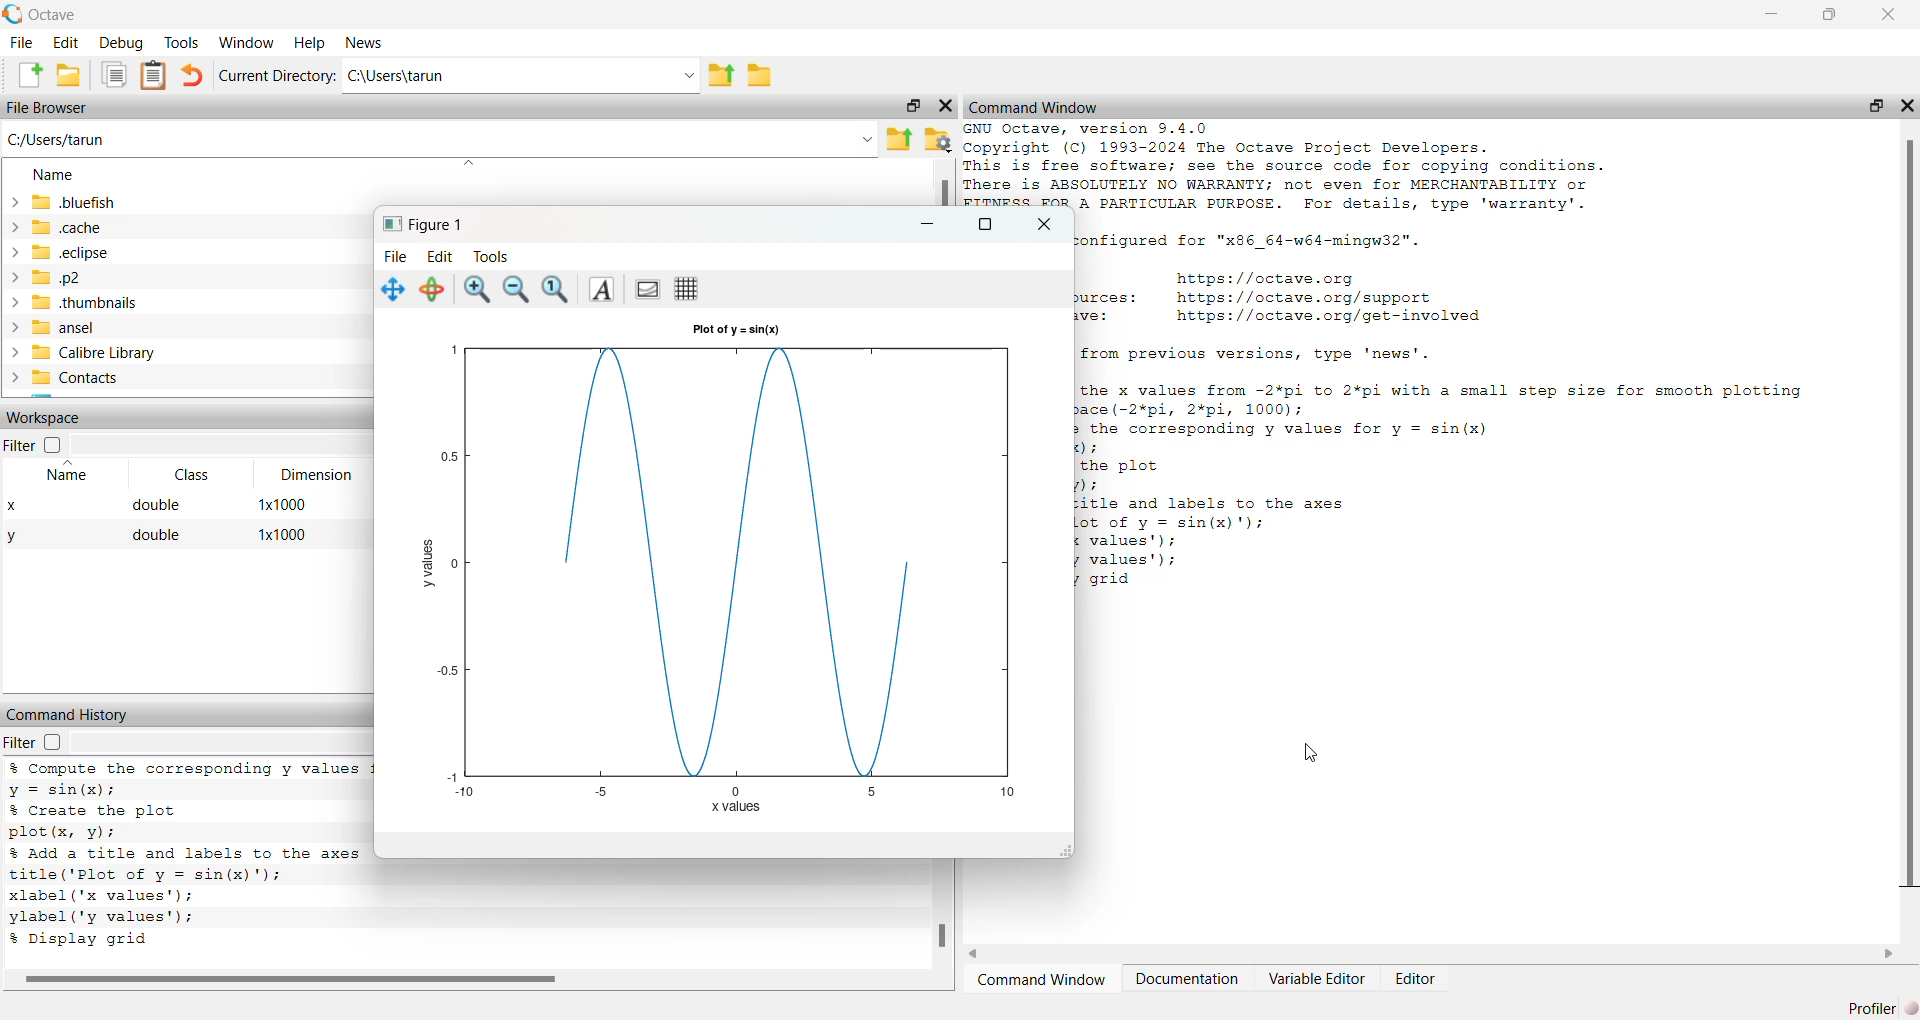 The width and height of the screenshot is (1920, 1020). What do you see at coordinates (115, 74) in the screenshot?
I see `documents` at bounding box center [115, 74].